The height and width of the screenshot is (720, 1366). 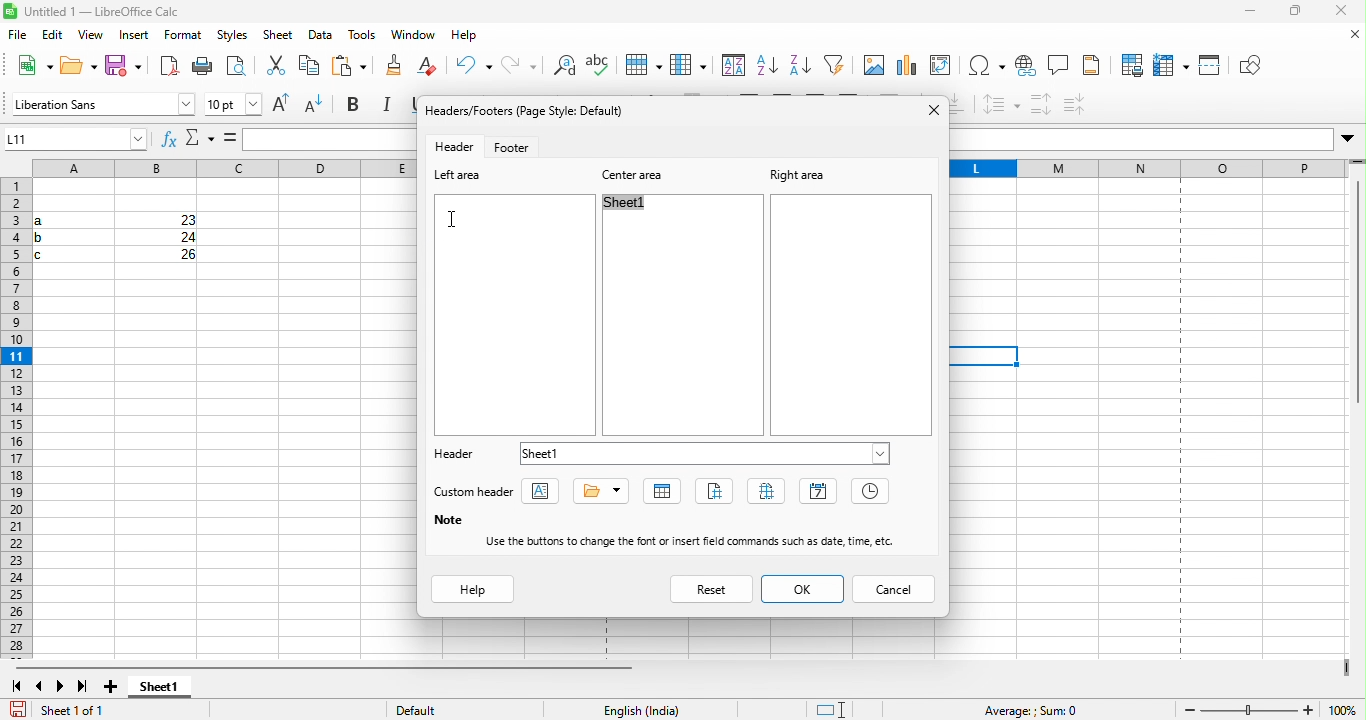 What do you see at coordinates (711, 454) in the screenshot?
I see `sheet 1` at bounding box center [711, 454].